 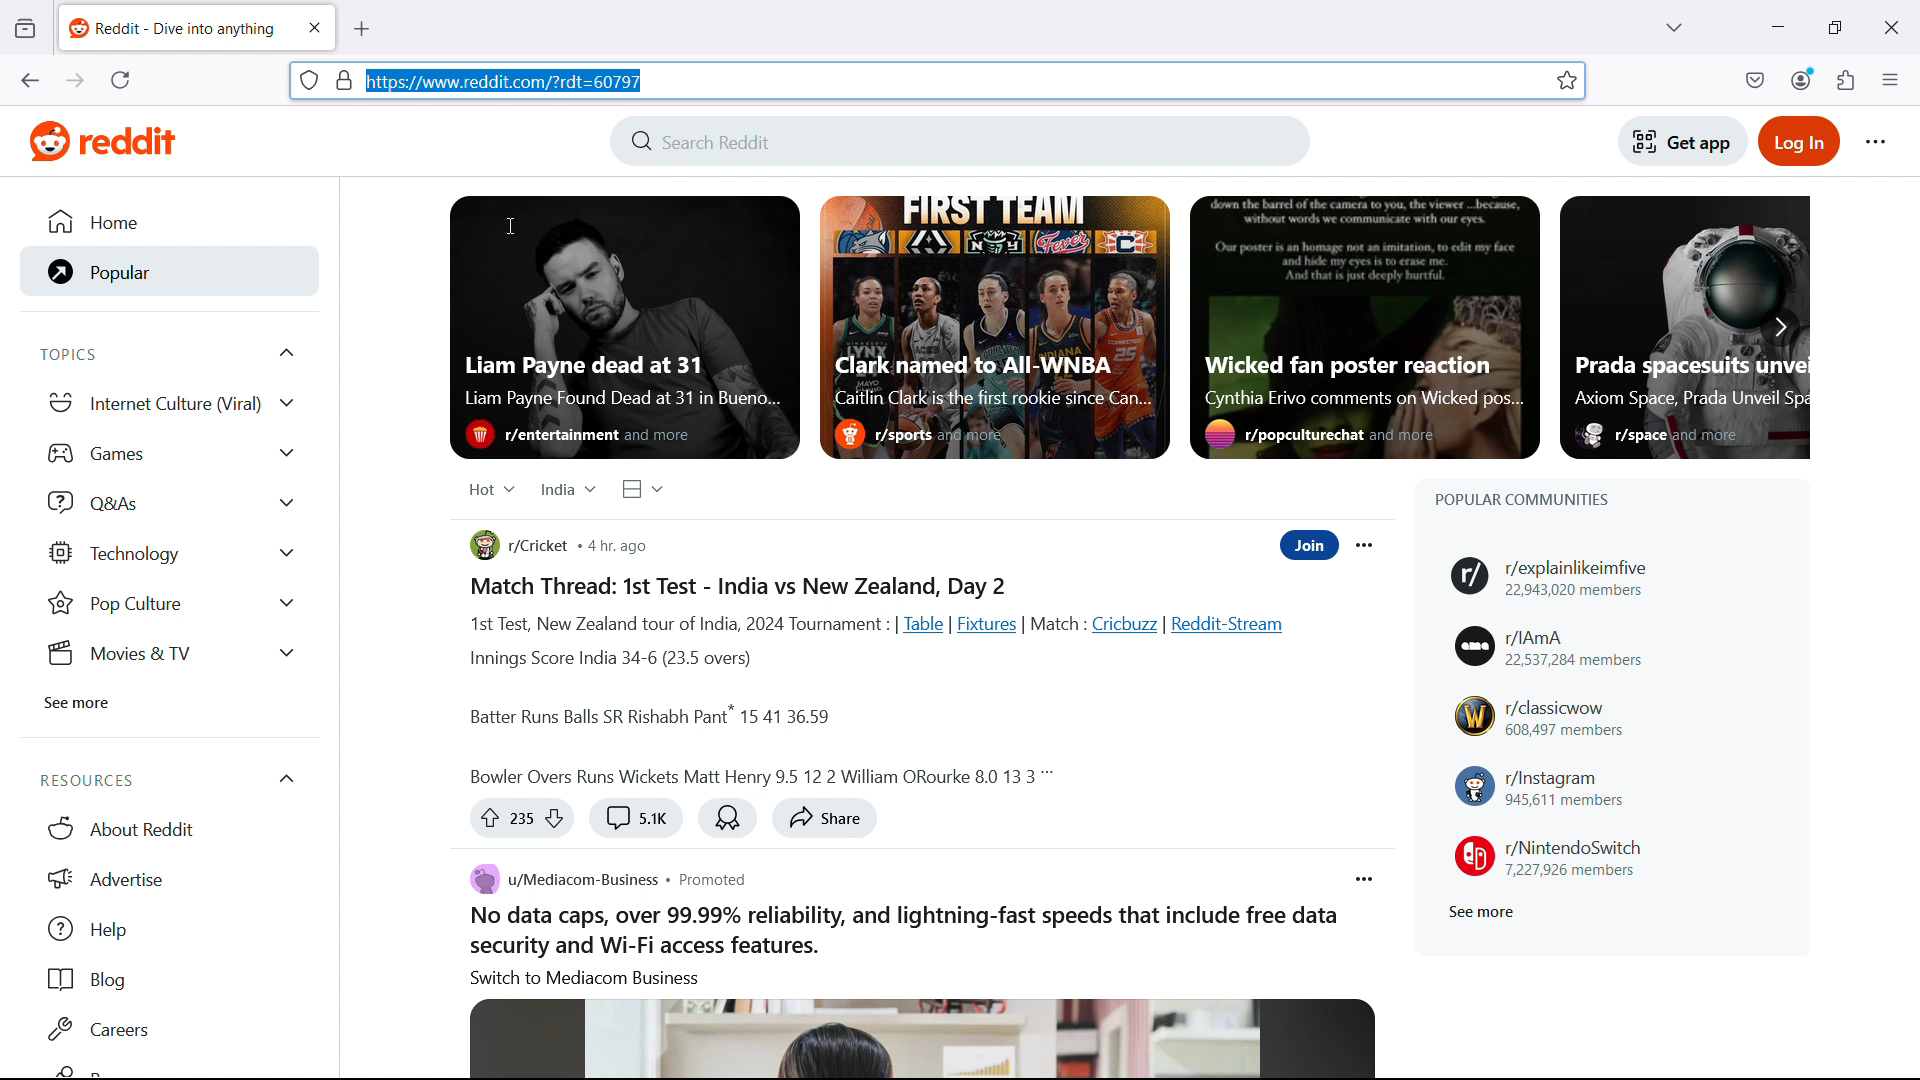 I want to click on r/classicwow, so click(x=1541, y=717).